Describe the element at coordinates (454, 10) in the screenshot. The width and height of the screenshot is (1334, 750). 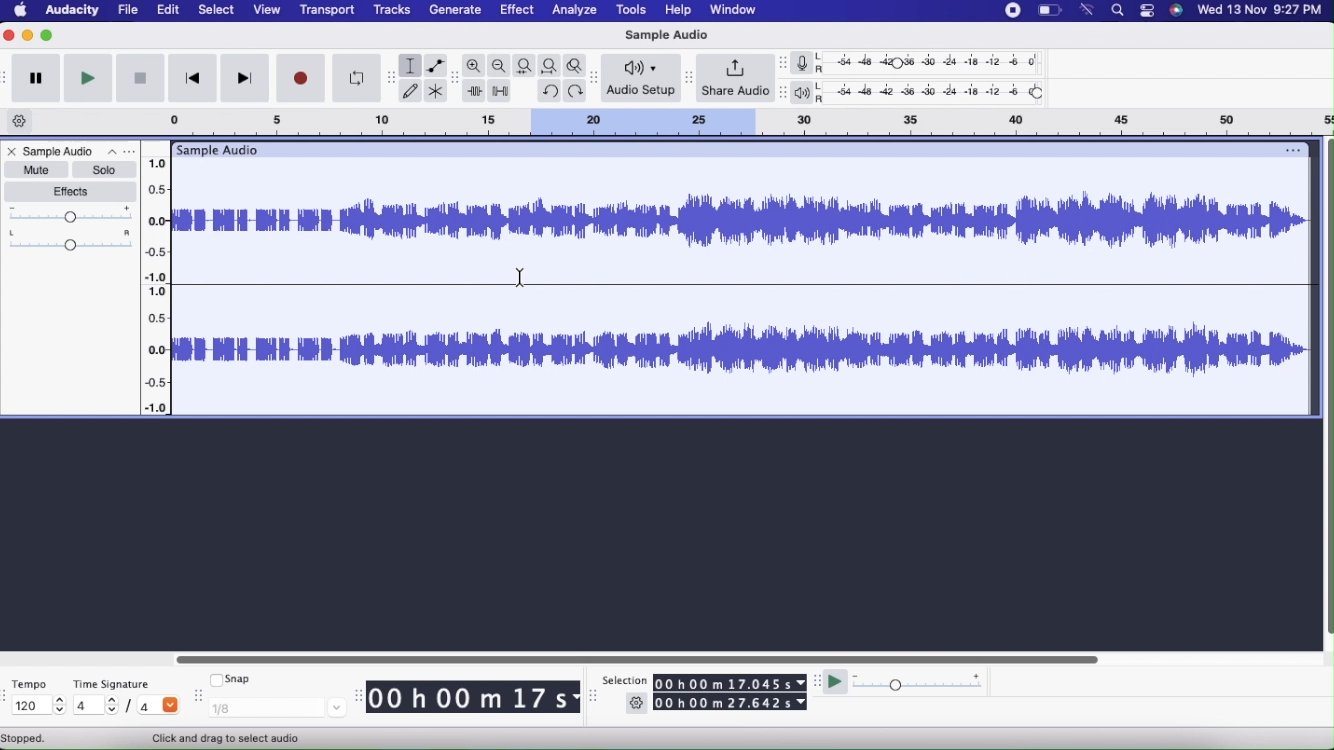
I see `generate` at that location.